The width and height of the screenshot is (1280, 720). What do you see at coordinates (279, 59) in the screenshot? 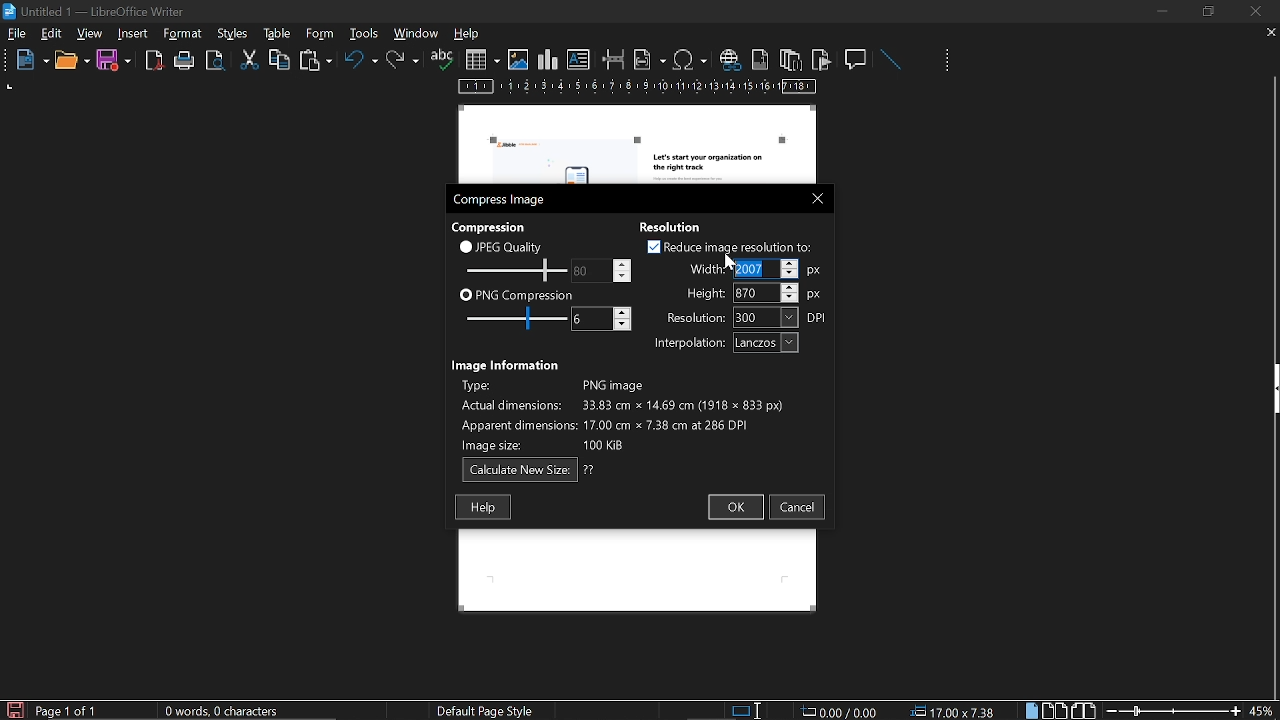
I see `copy` at bounding box center [279, 59].